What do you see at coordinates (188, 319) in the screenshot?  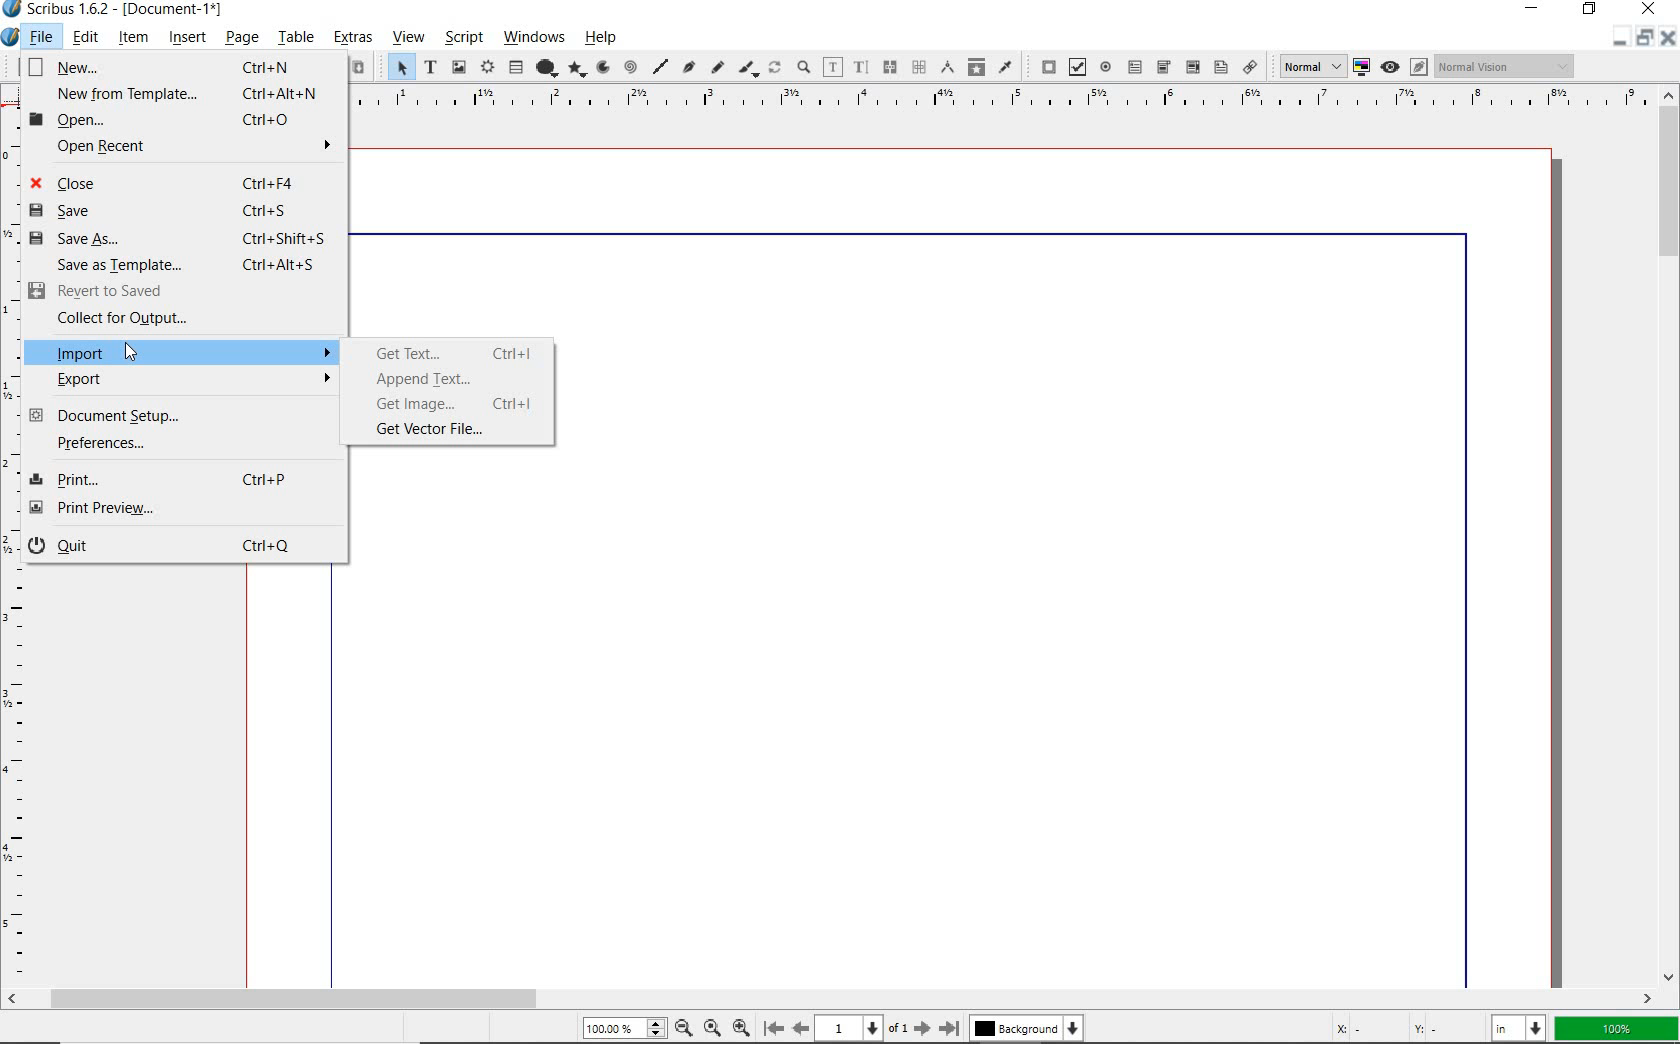 I see `Collect for Output...` at bounding box center [188, 319].